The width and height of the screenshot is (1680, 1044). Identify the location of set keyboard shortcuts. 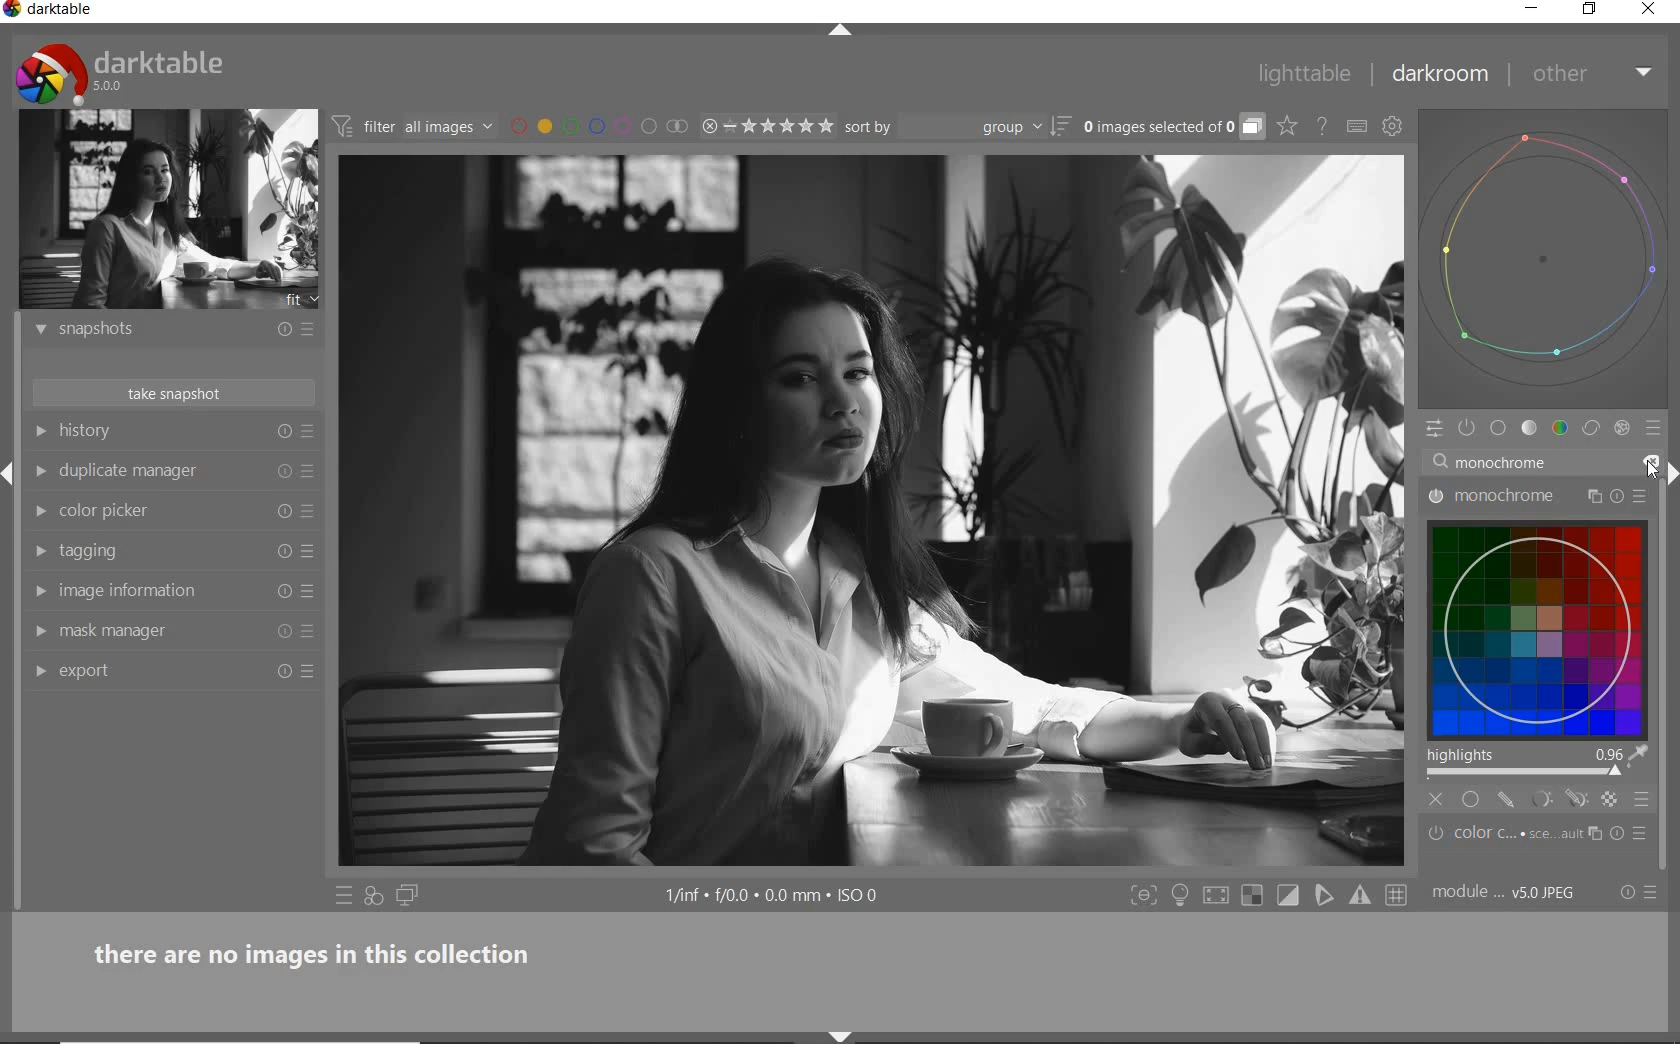
(1357, 126).